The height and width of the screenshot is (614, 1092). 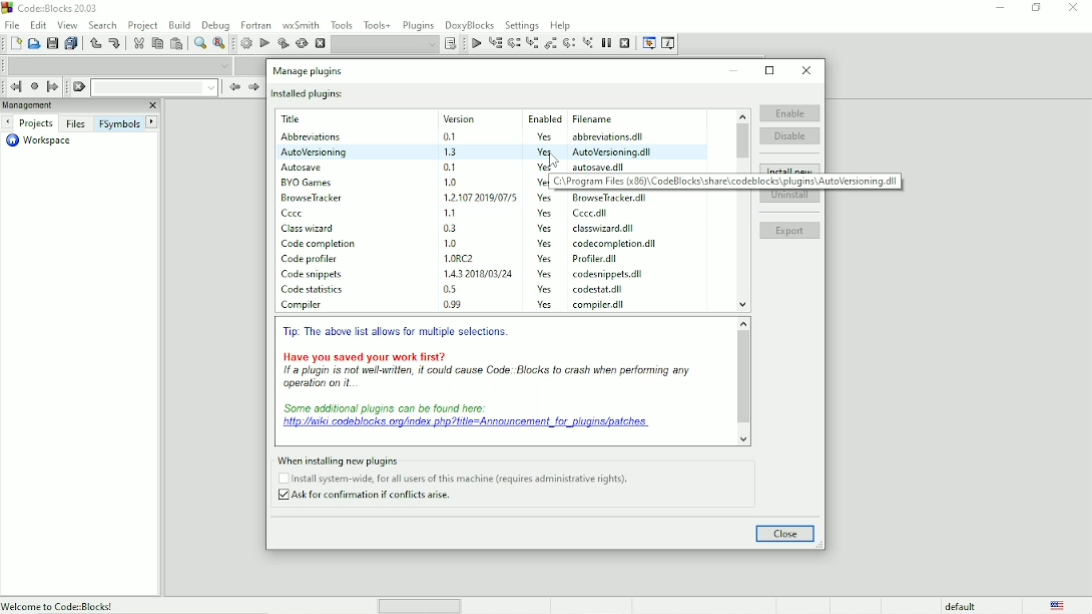 What do you see at coordinates (37, 141) in the screenshot?
I see `Workspace` at bounding box center [37, 141].